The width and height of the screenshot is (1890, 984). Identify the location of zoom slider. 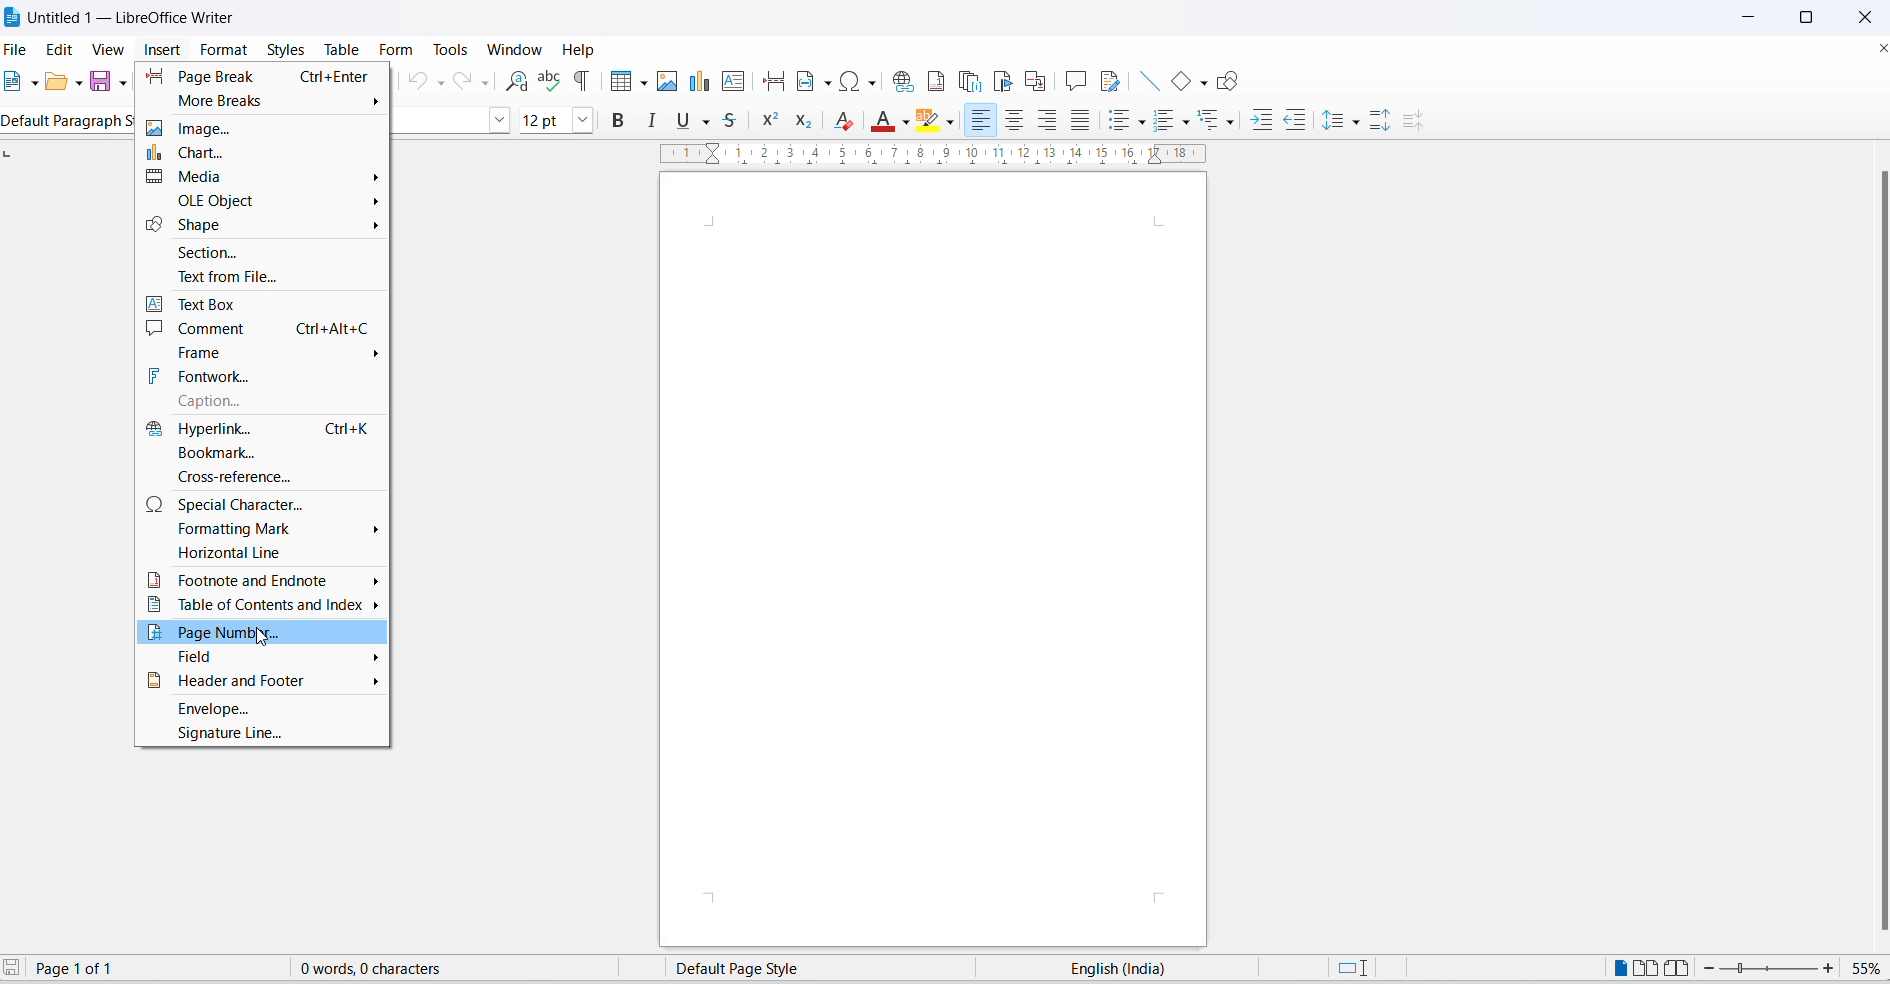
(1771, 970).